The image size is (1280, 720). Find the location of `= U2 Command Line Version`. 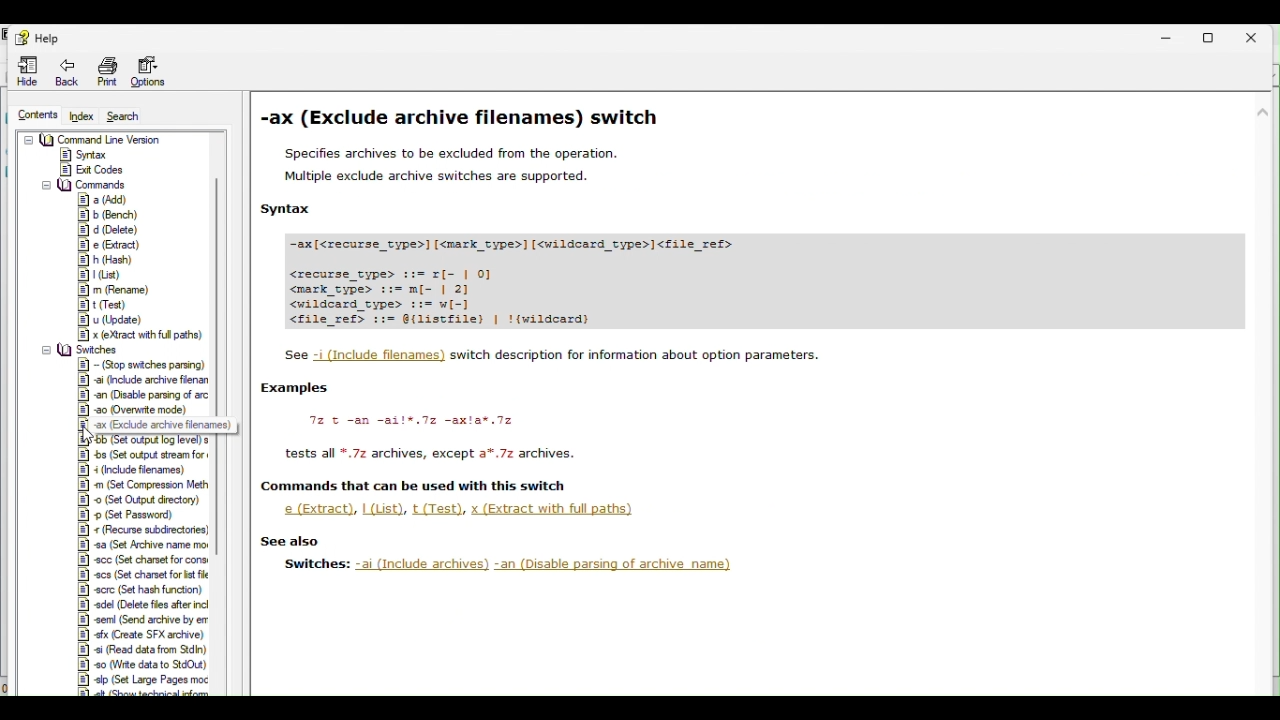

= U2 Command Line Version is located at coordinates (99, 138).